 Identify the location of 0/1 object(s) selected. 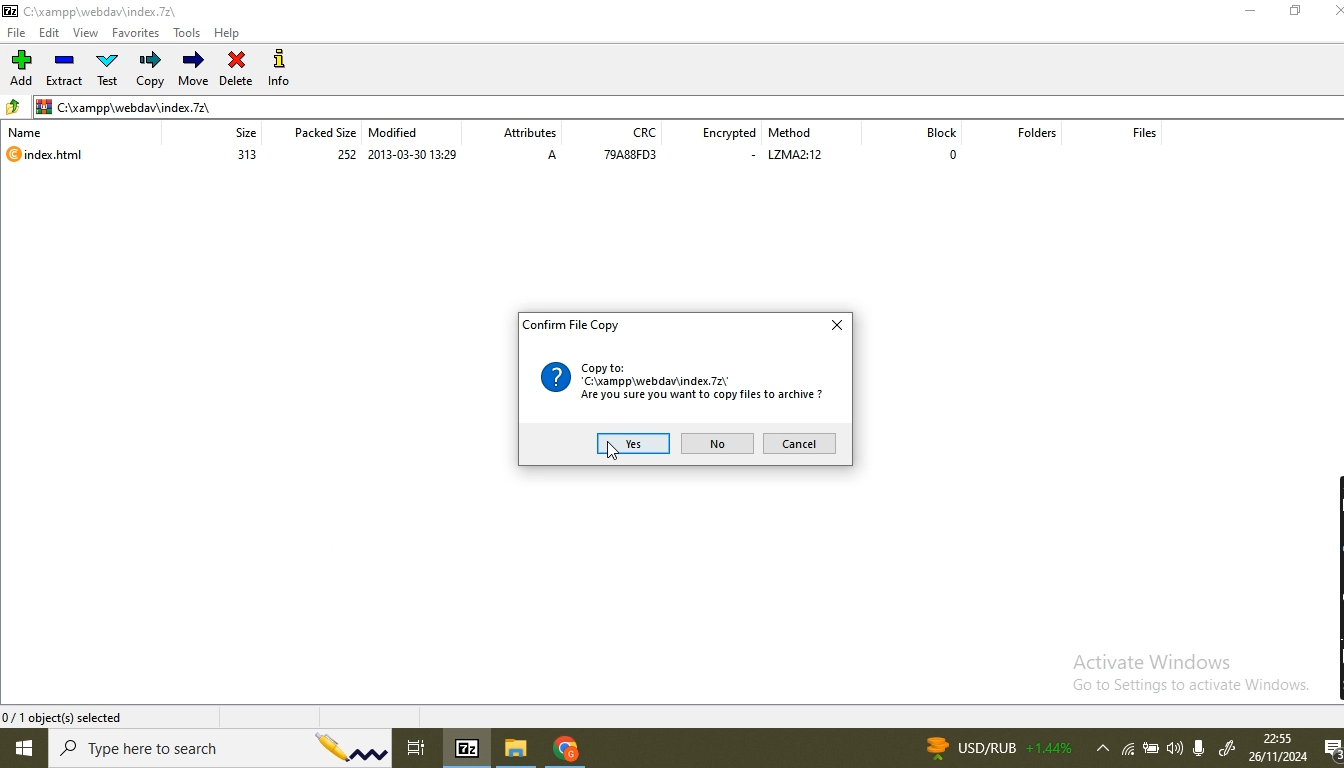
(65, 715).